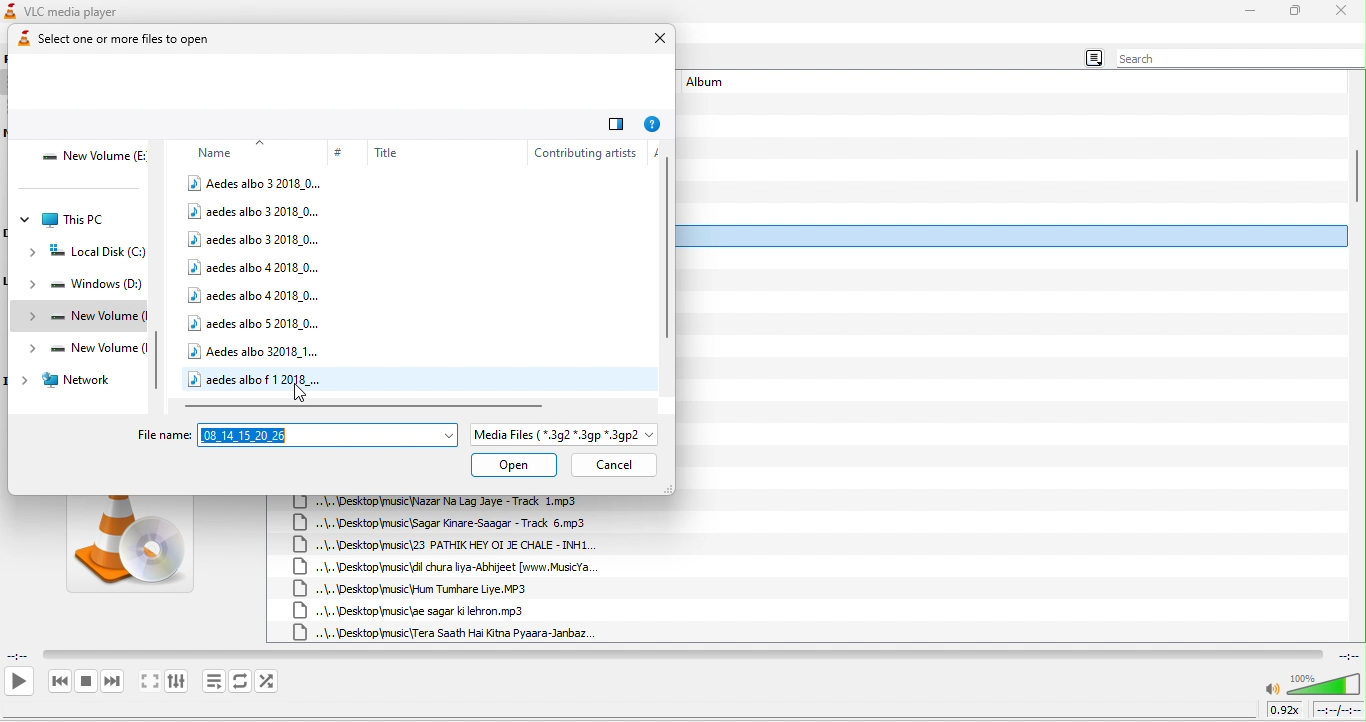 The height and width of the screenshot is (722, 1366). I want to click on volume, so click(1324, 684).